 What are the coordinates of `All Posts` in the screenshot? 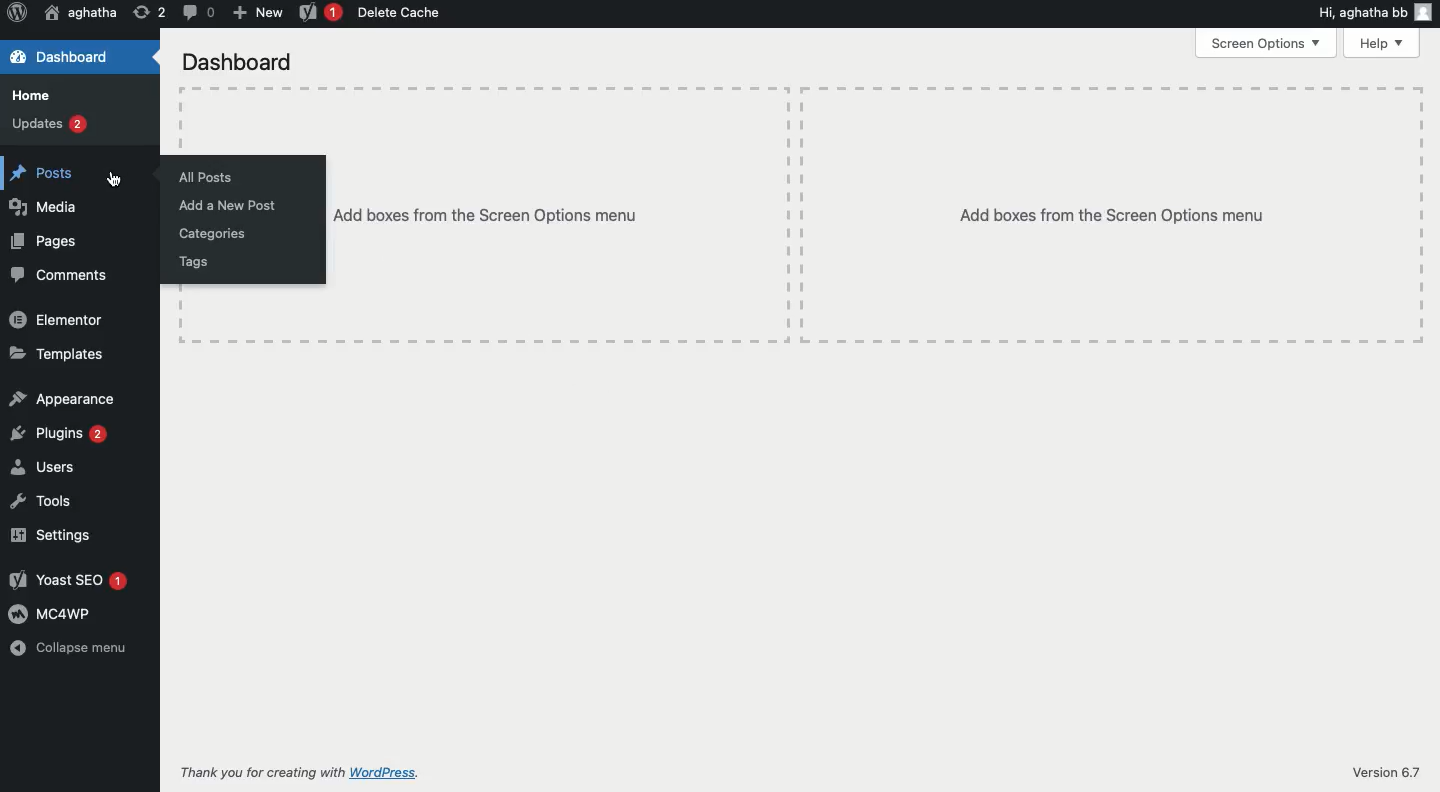 It's located at (207, 177).